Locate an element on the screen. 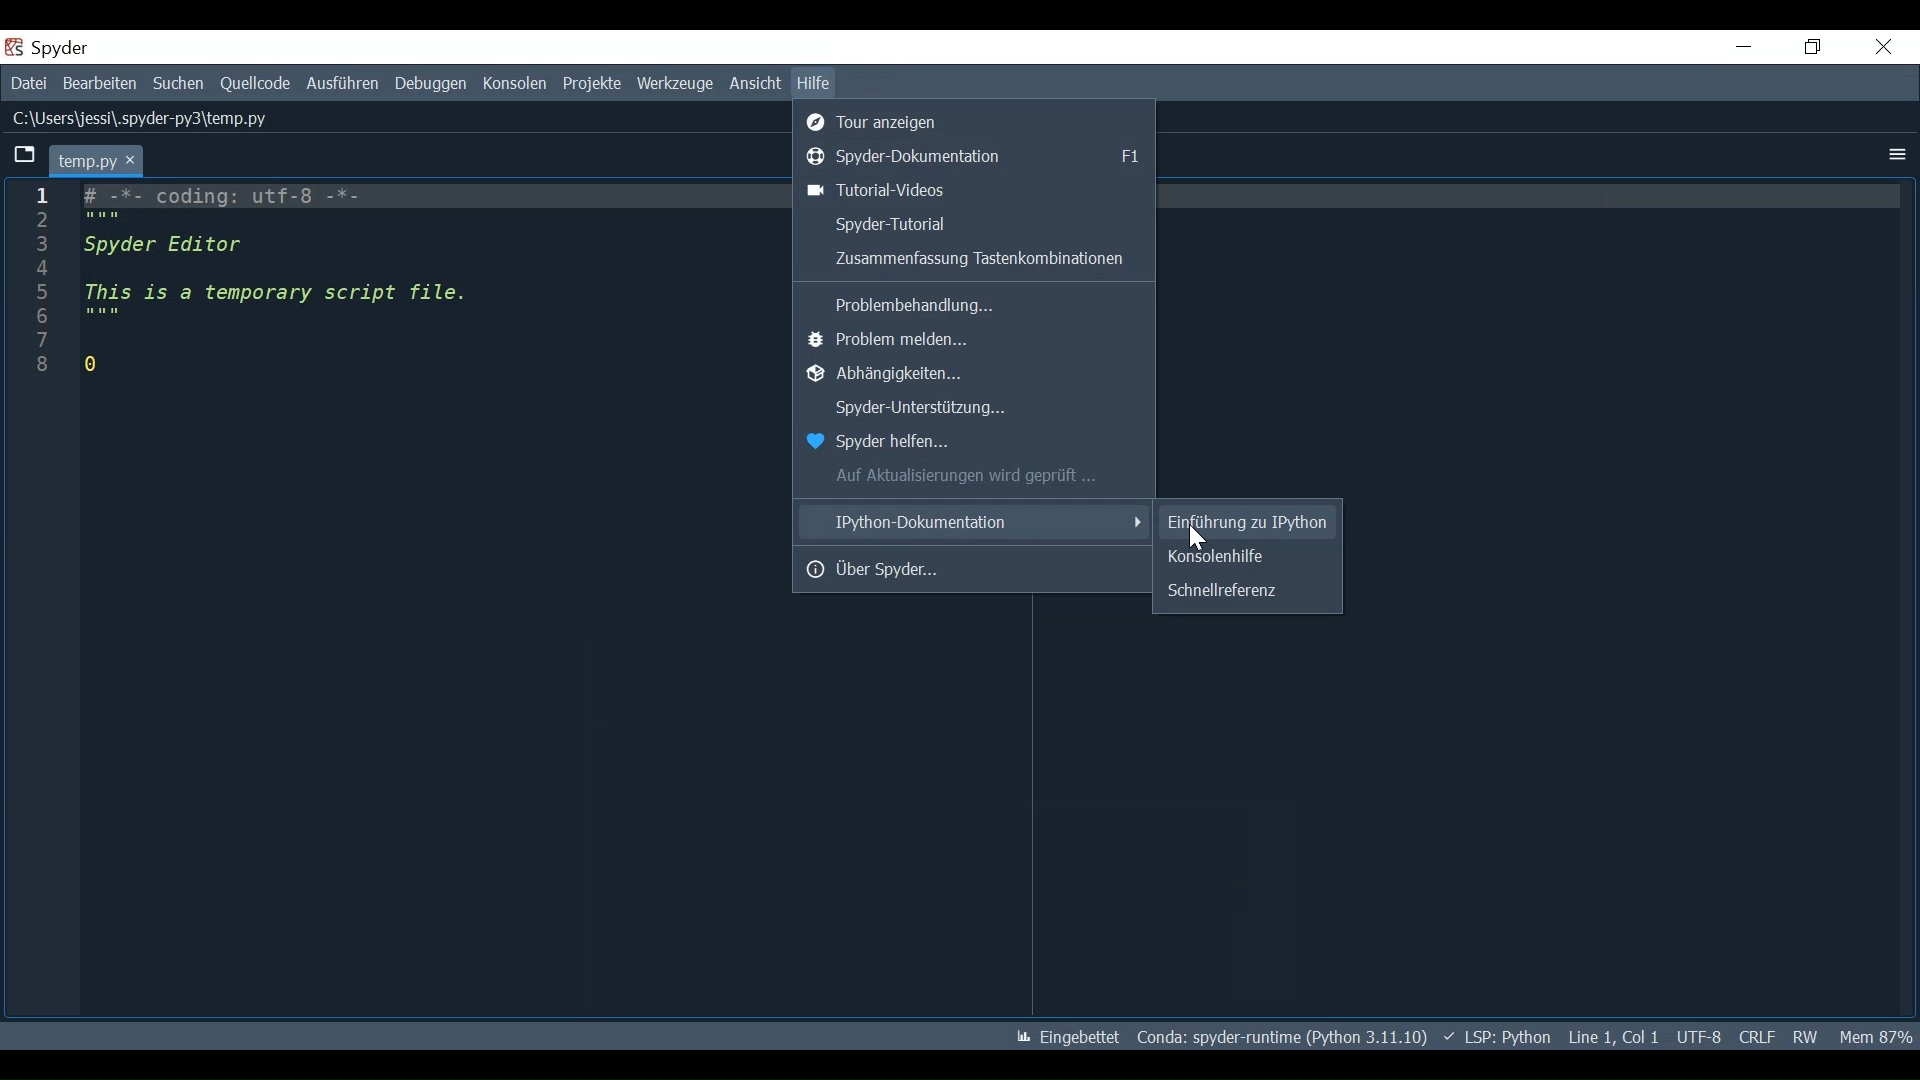 The height and width of the screenshot is (1080, 1920). fF -*- coding: utf-8 -*-

Spyder Editor

This is a temporary script file.
0 is located at coordinates (284, 282).